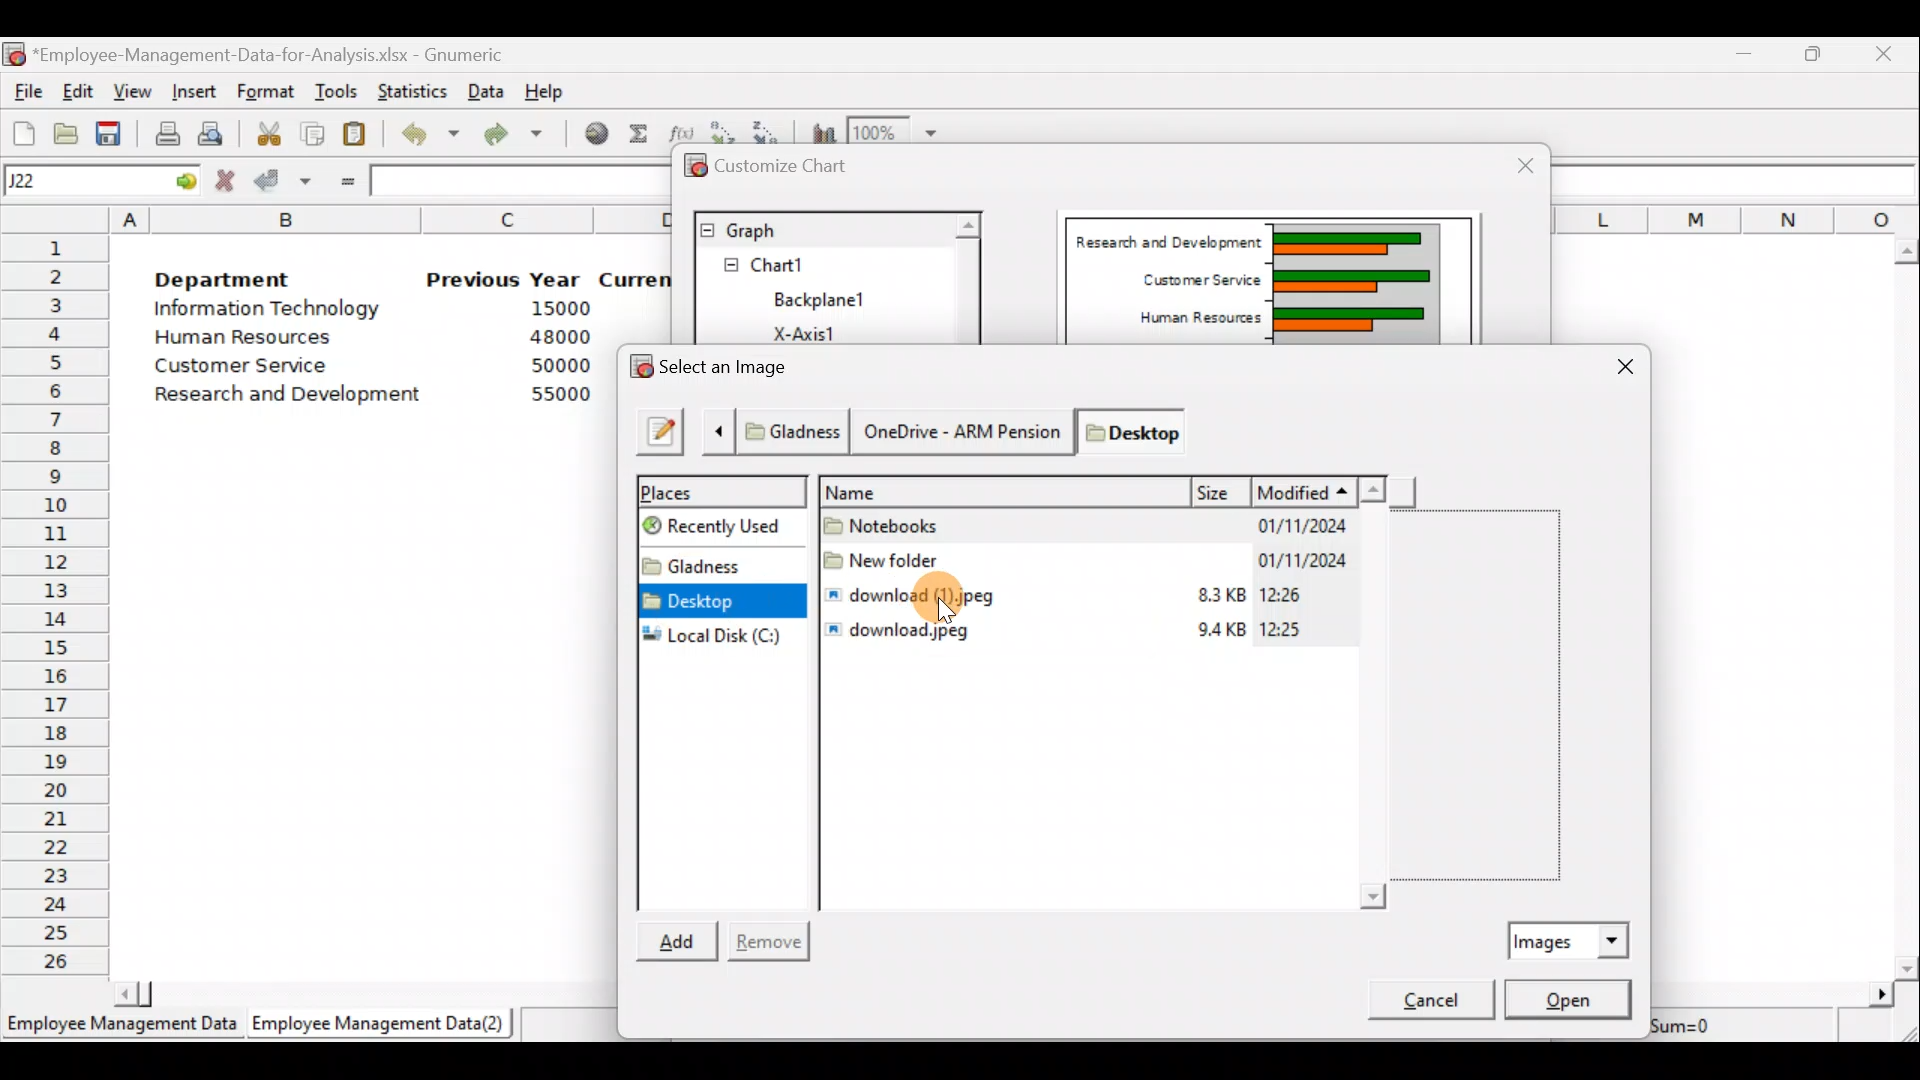 Image resolution: width=1920 pixels, height=1080 pixels. Describe the element at coordinates (238, 280) in the screenshot. I see `Department` at that location.